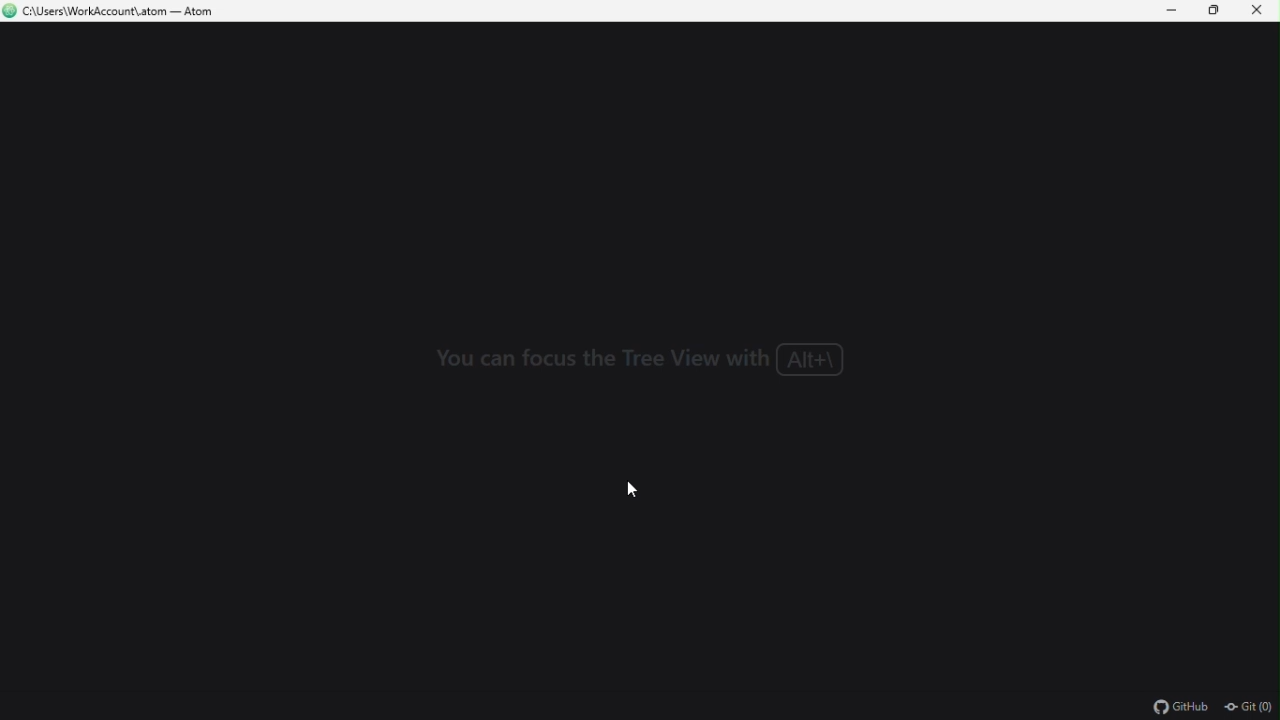 The width and height of the screenshot is (1280, 720). I want to click on Git, so click(1249, 709).